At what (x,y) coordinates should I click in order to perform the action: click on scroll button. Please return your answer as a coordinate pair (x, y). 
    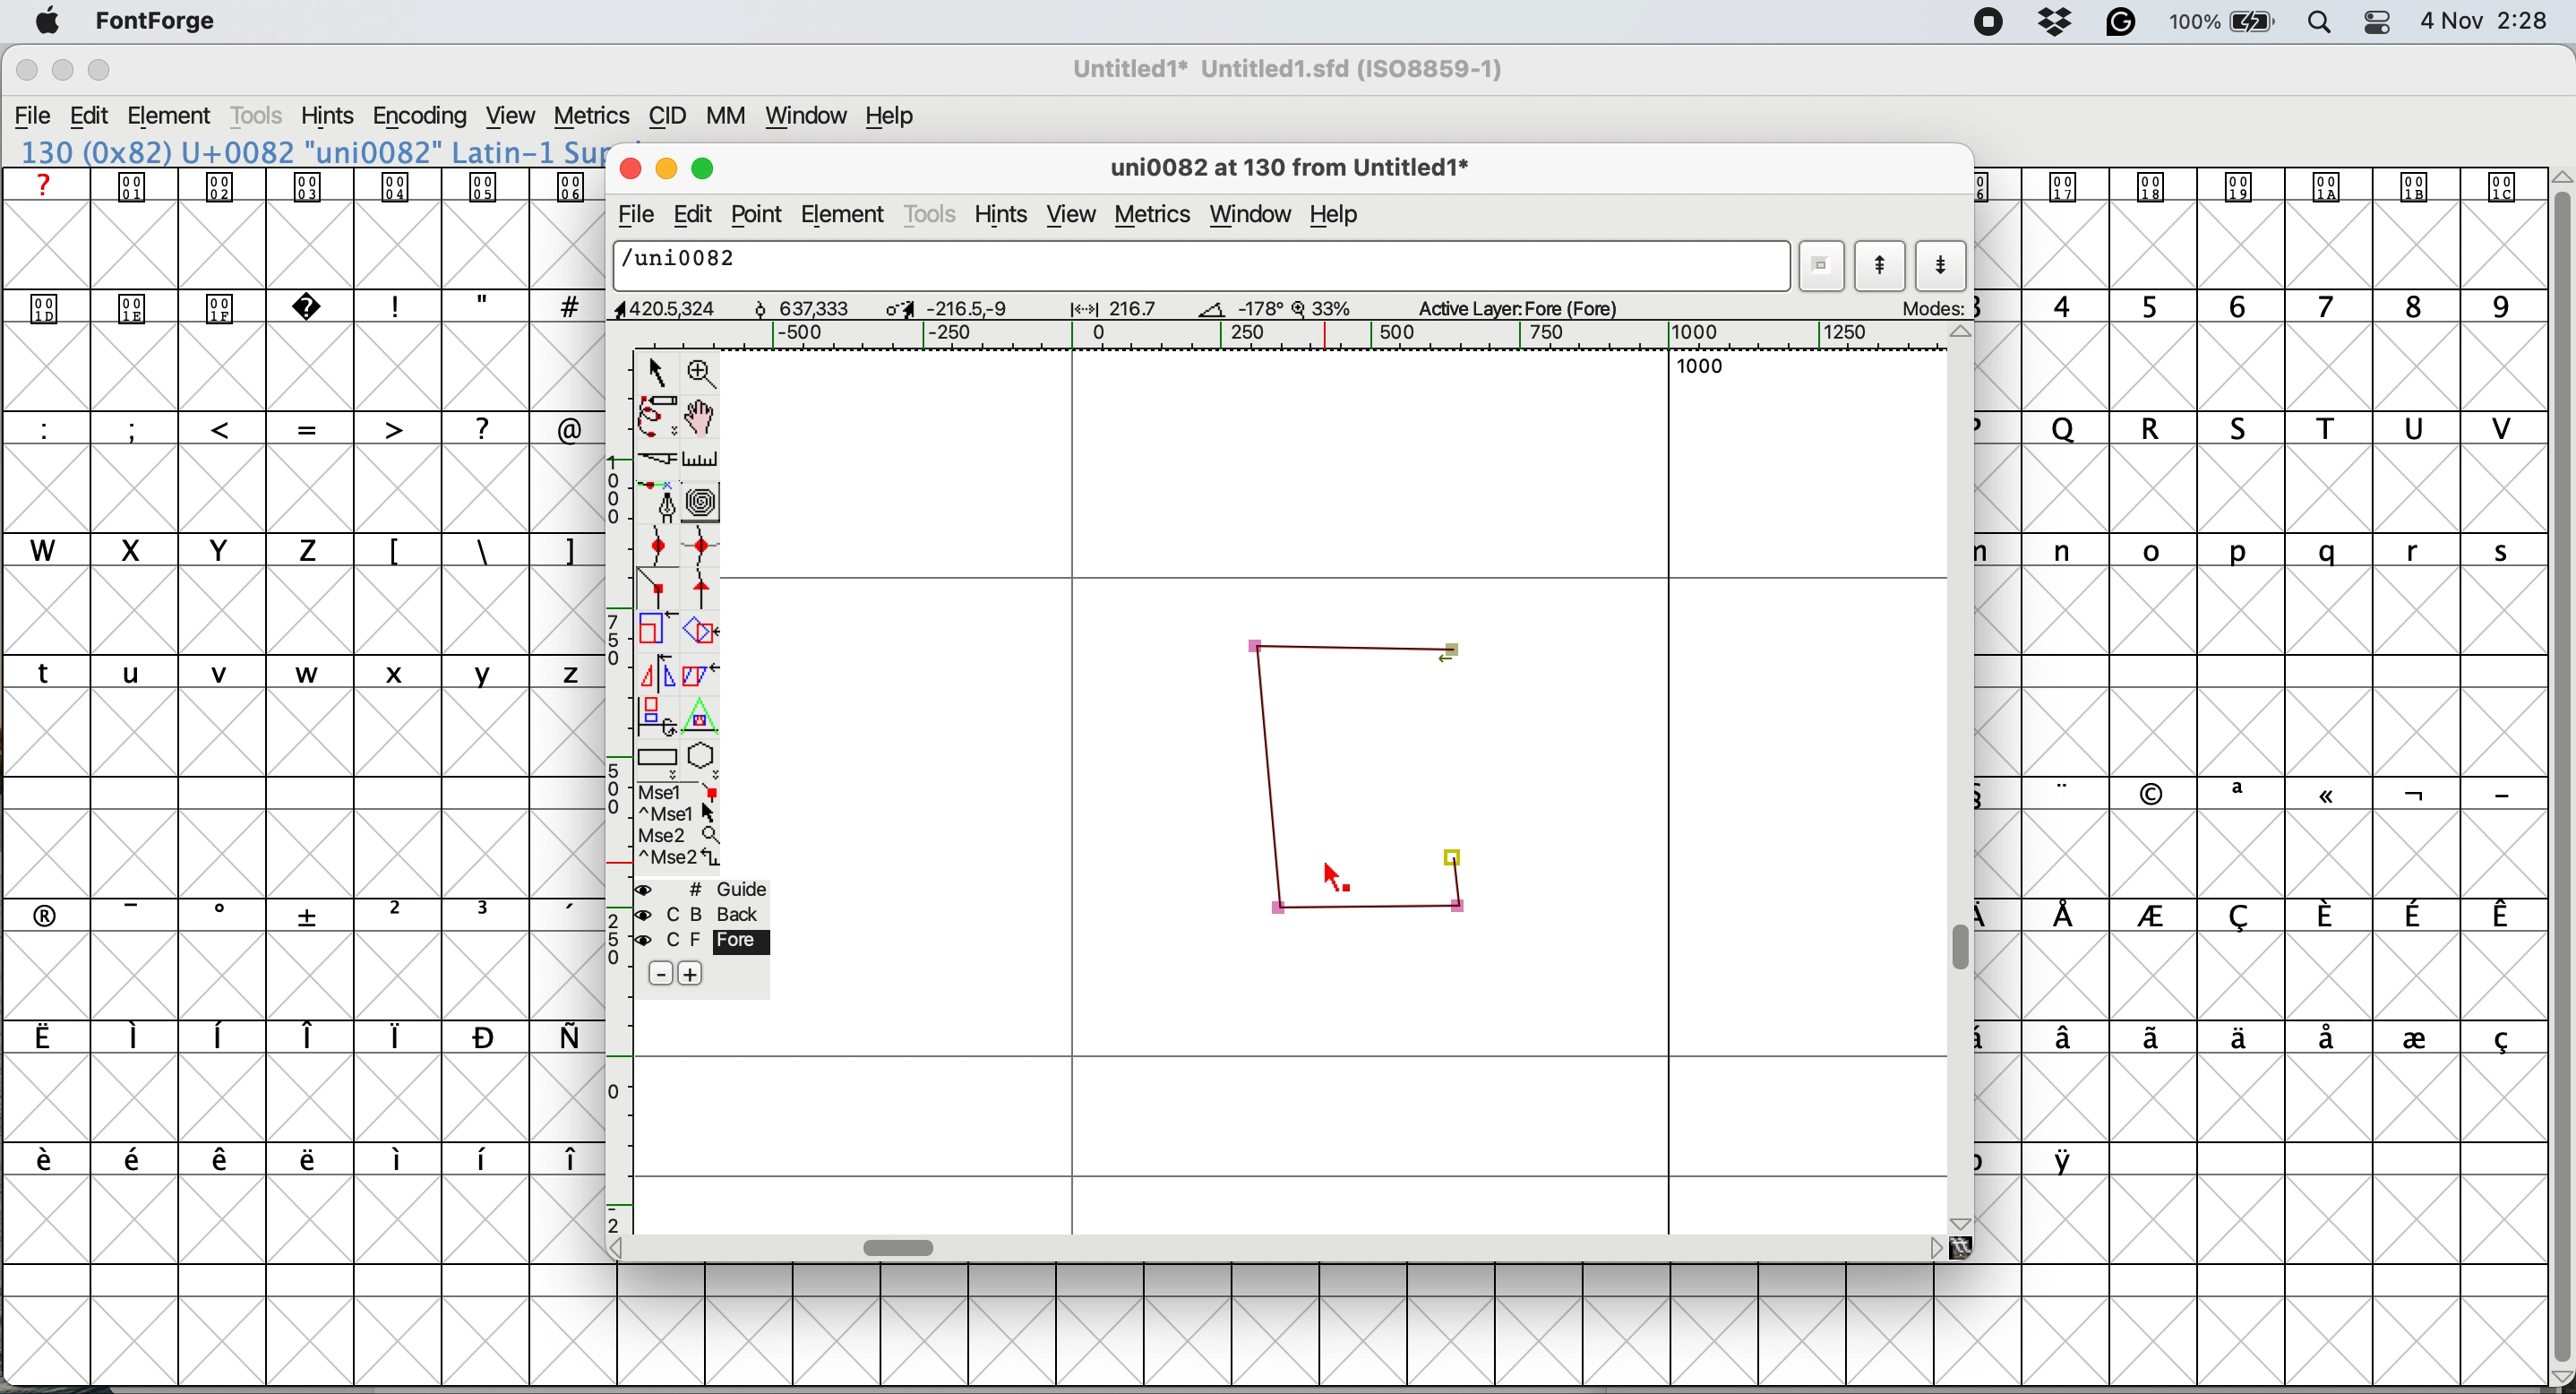
    Looking at the image, I should click on (1963, 1221).